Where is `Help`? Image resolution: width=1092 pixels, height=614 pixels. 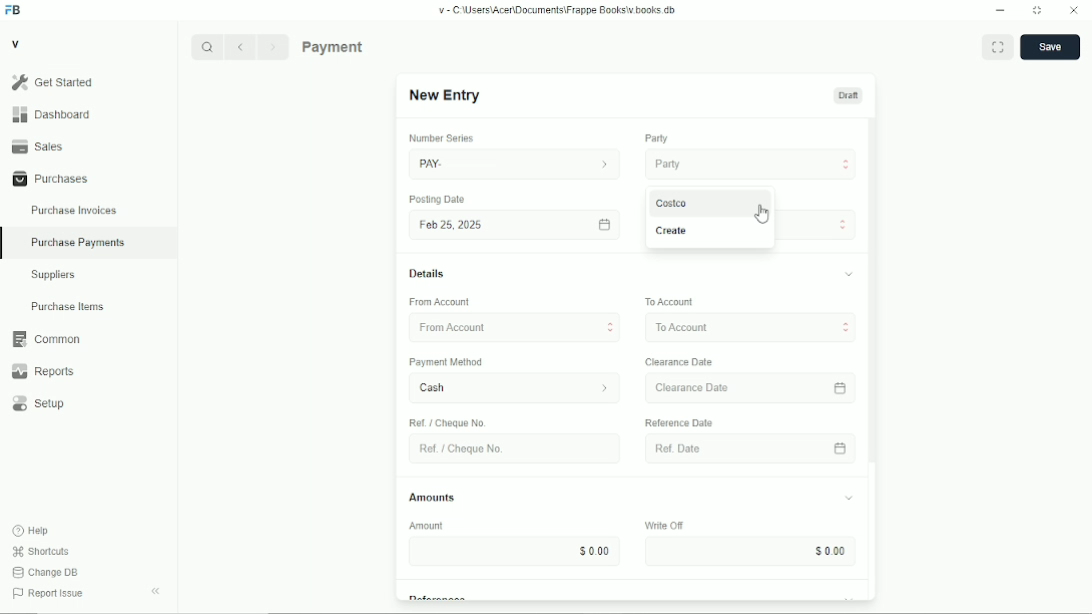 Help is located at coordinates (31, 531).